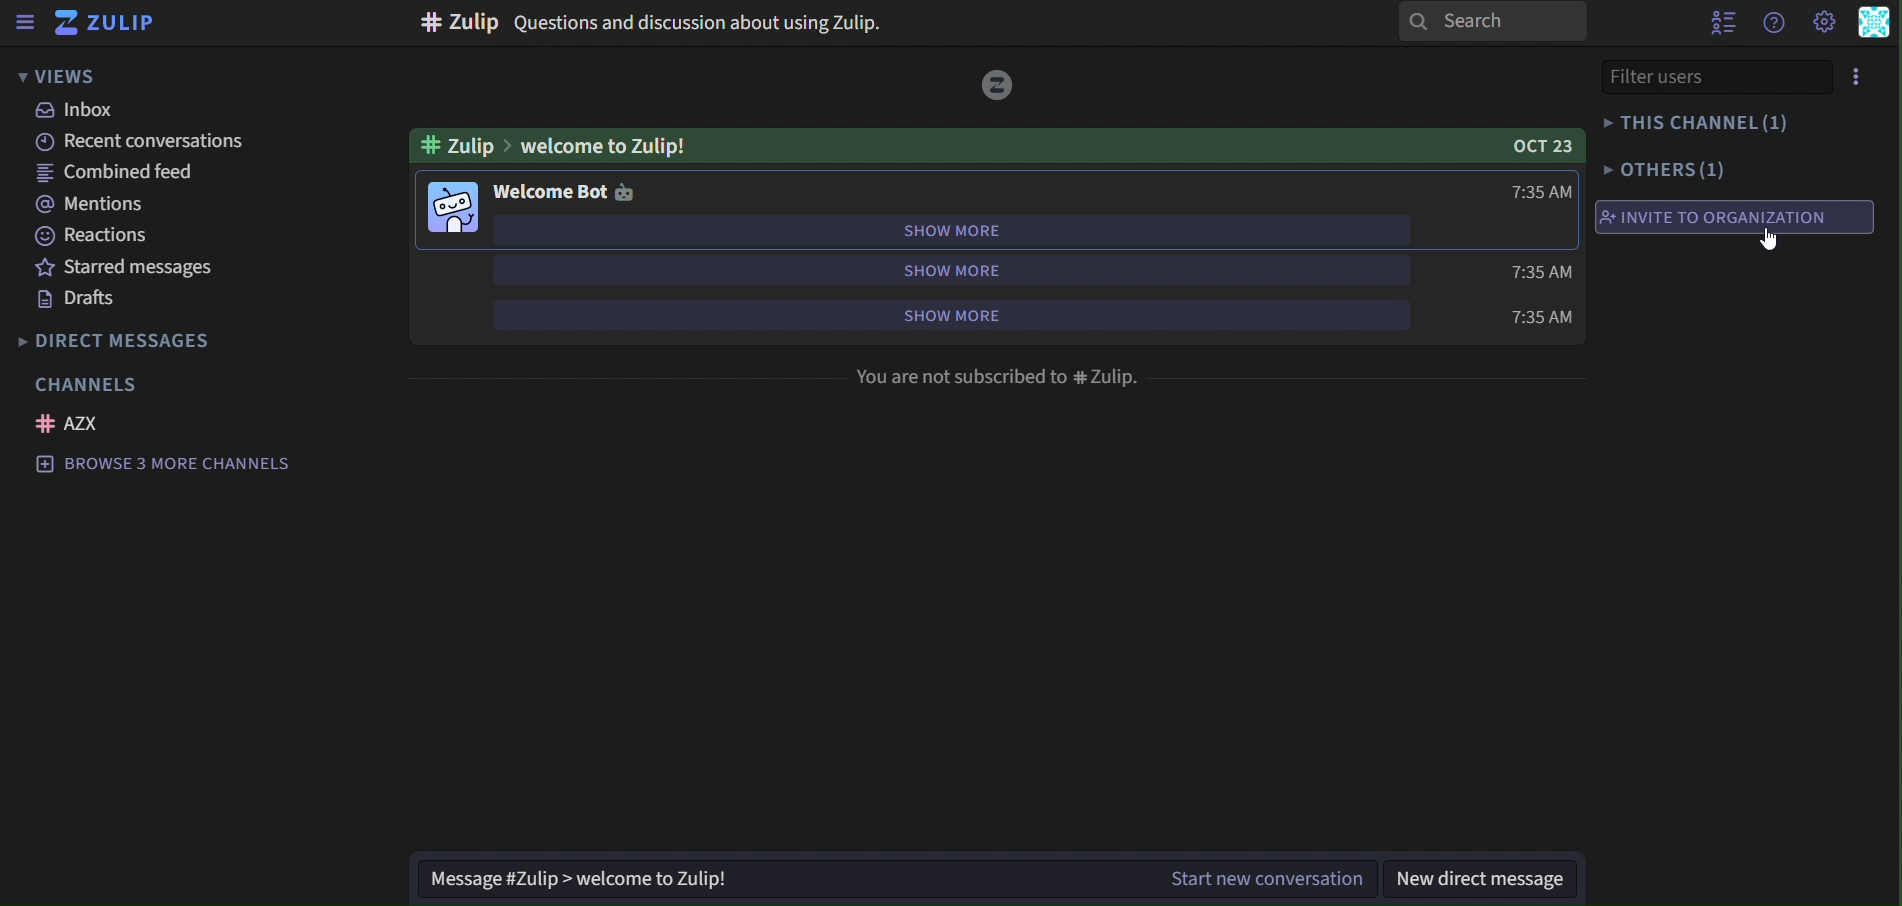 The width and height of the screenshot is (1902, 906). I want to click on AZX, so click(74, 424).